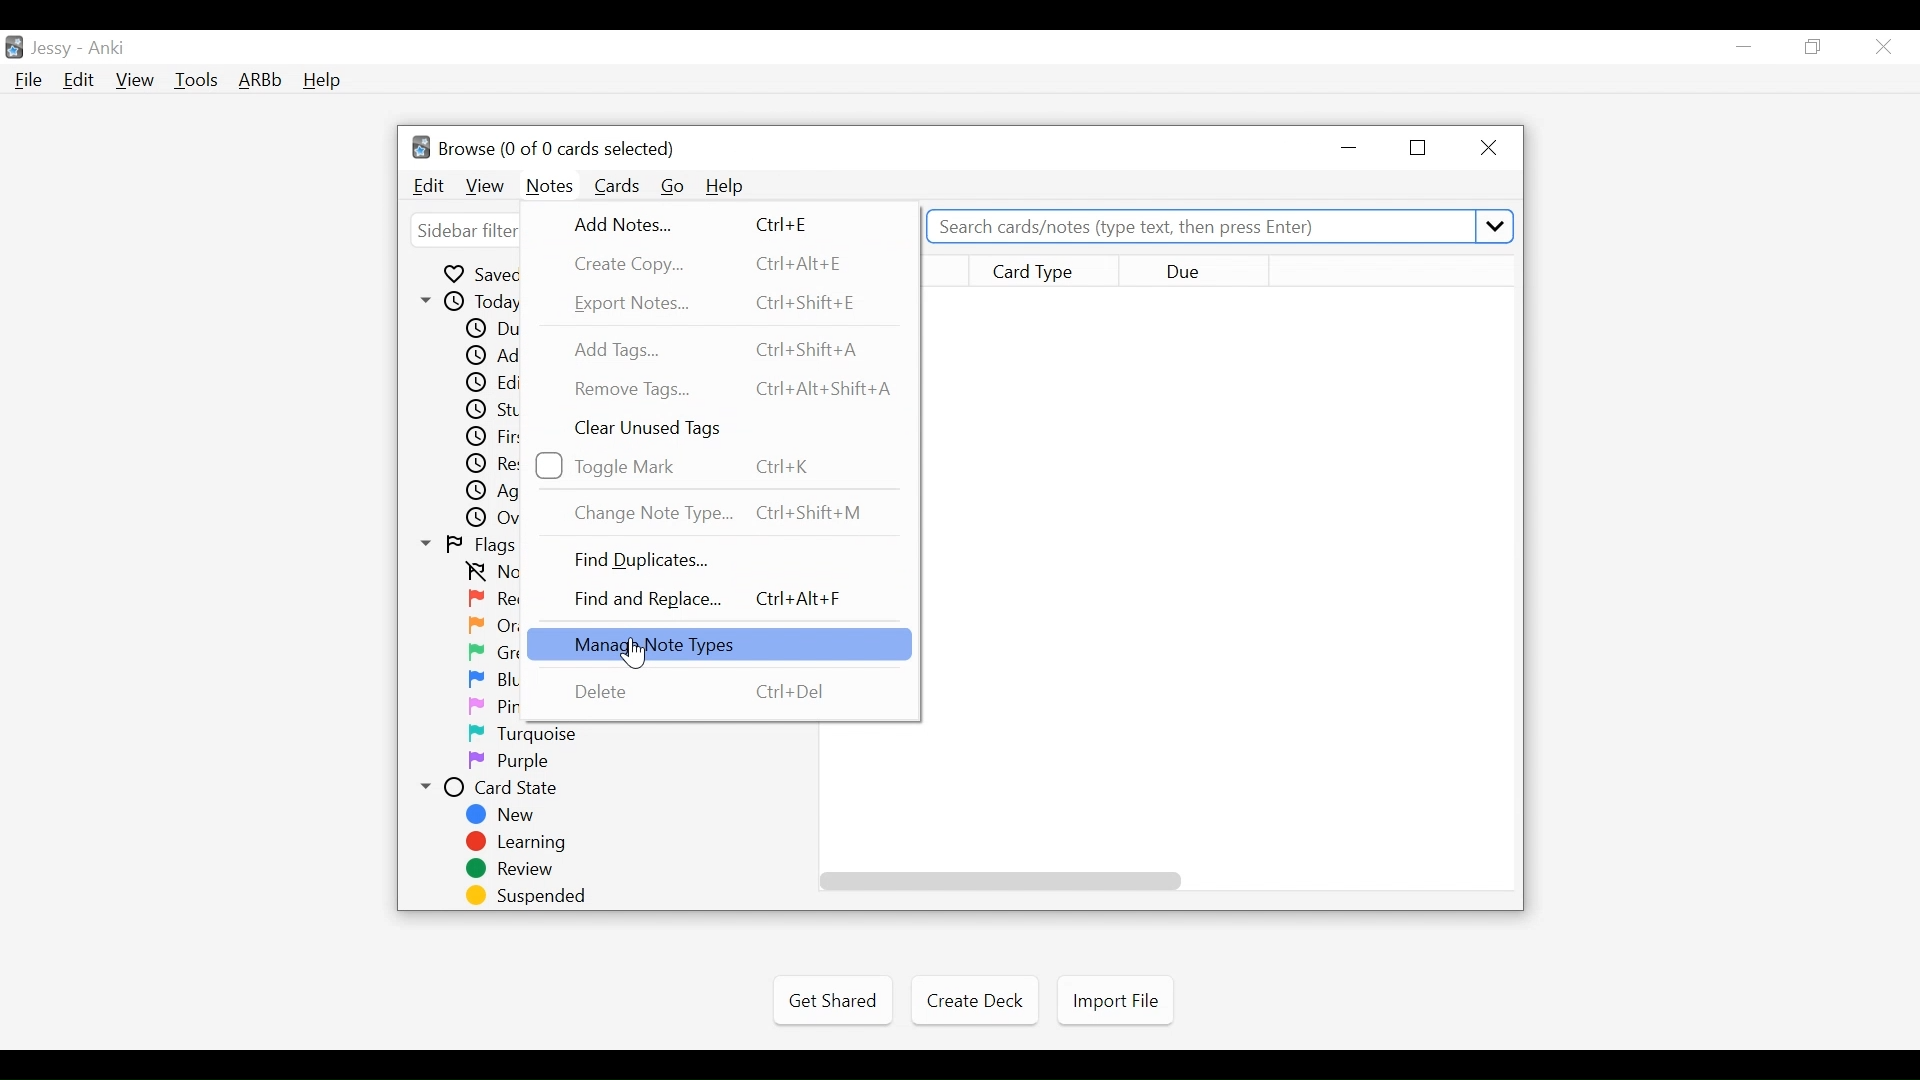  I want to click on Create Deck, so click(971, 999).